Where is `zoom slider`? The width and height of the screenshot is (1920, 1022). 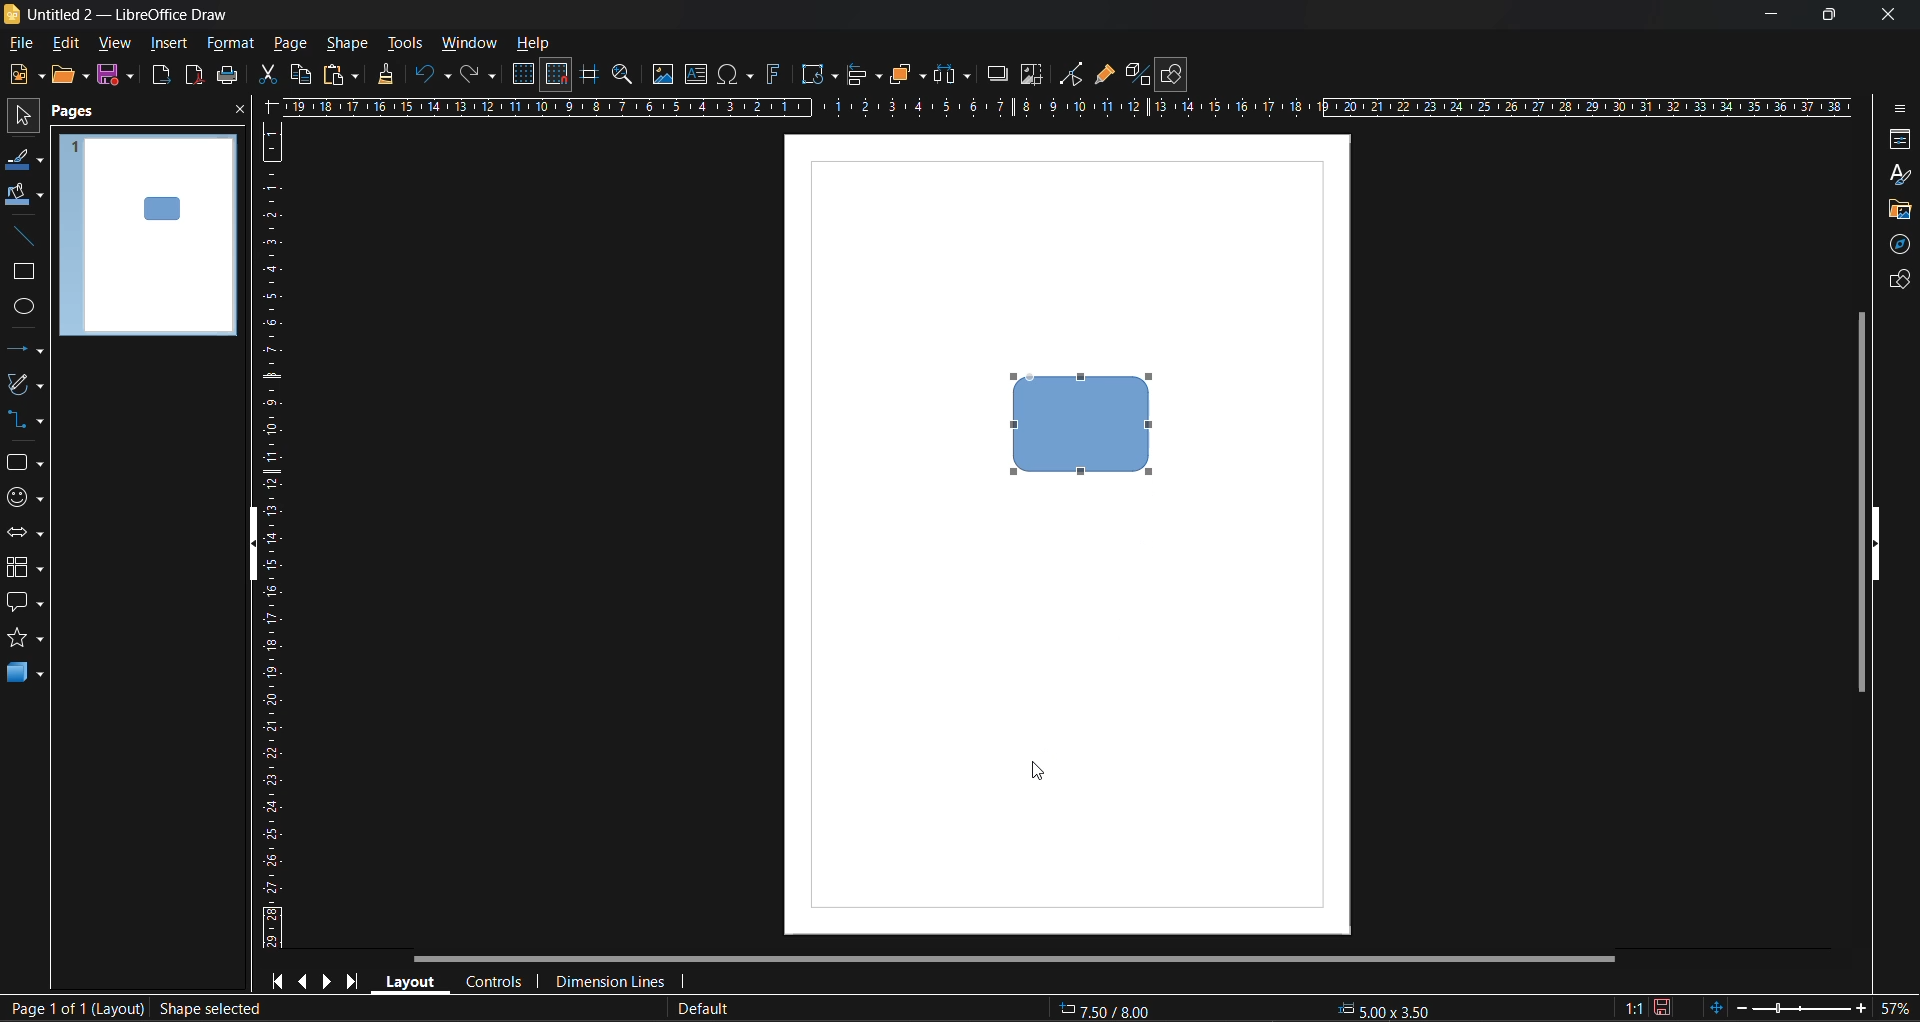
zoom slider is located at coordinates (1798, 1007).